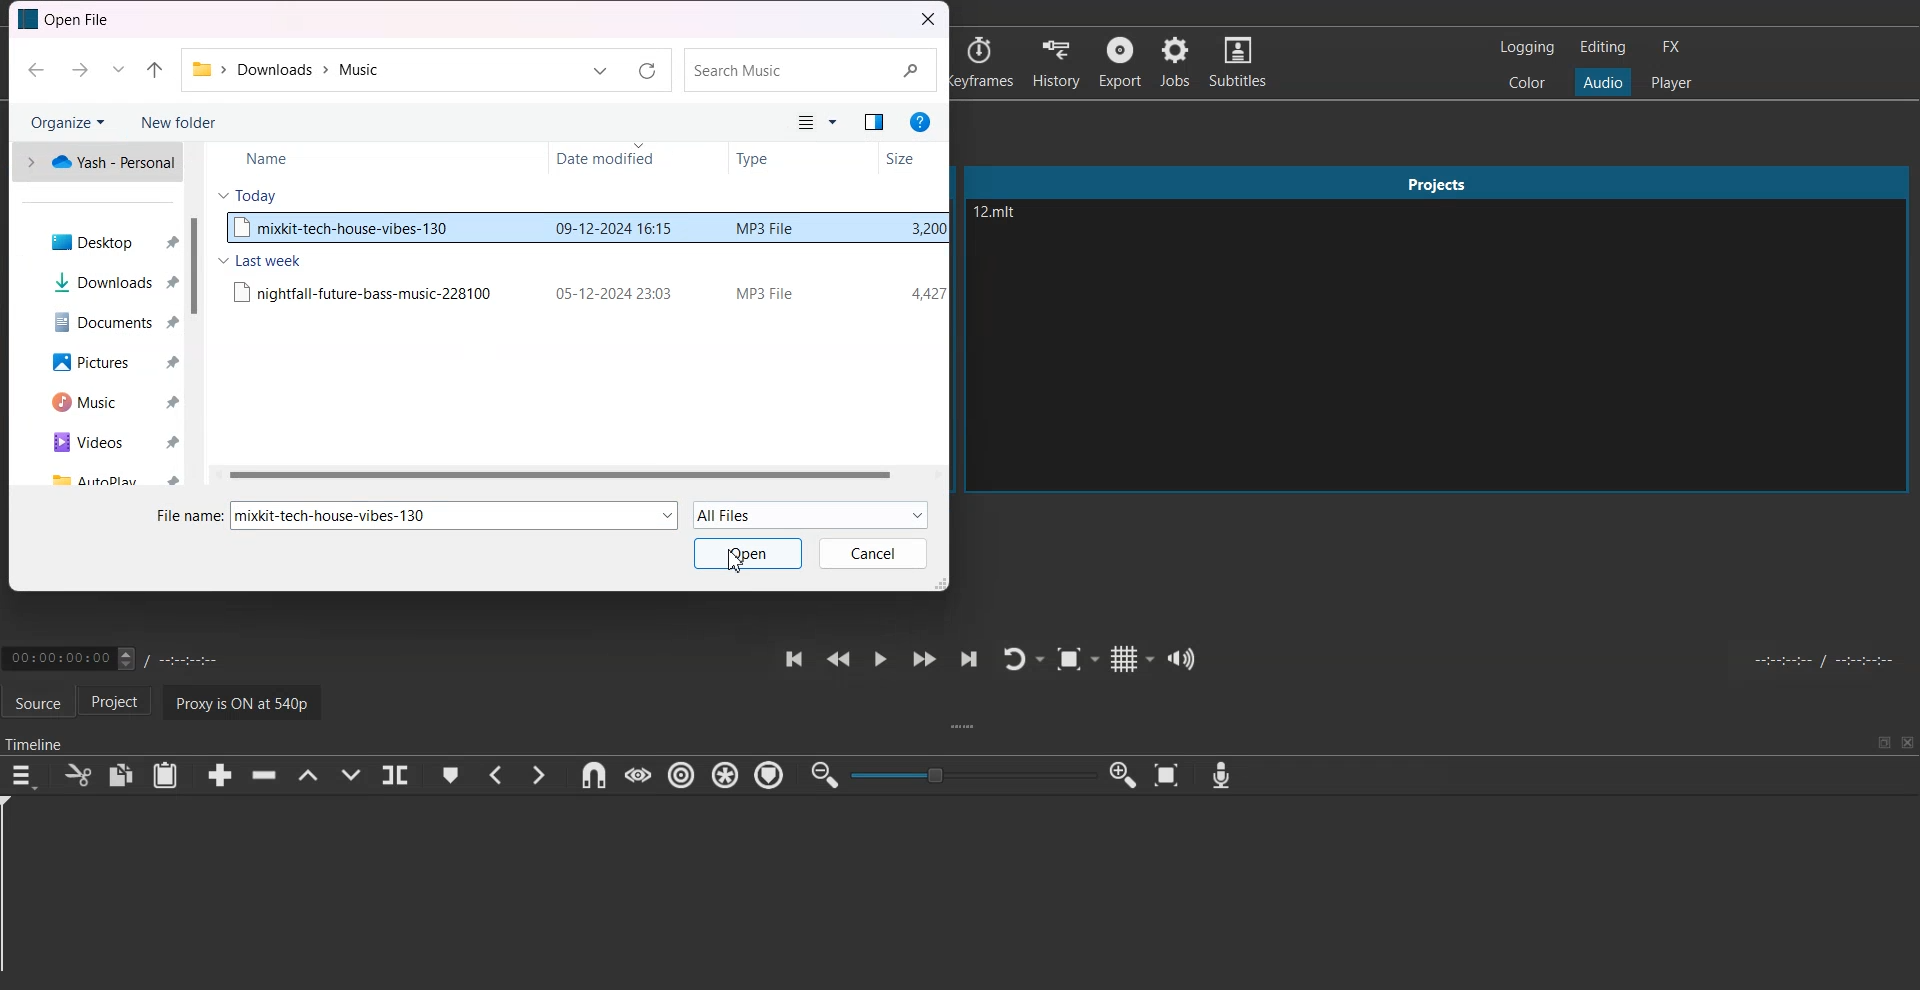 This screenshot has height=990, width=1920. Describe the element at coordinates (684, 776) in the screenshot. I see `Ripple` at that location.